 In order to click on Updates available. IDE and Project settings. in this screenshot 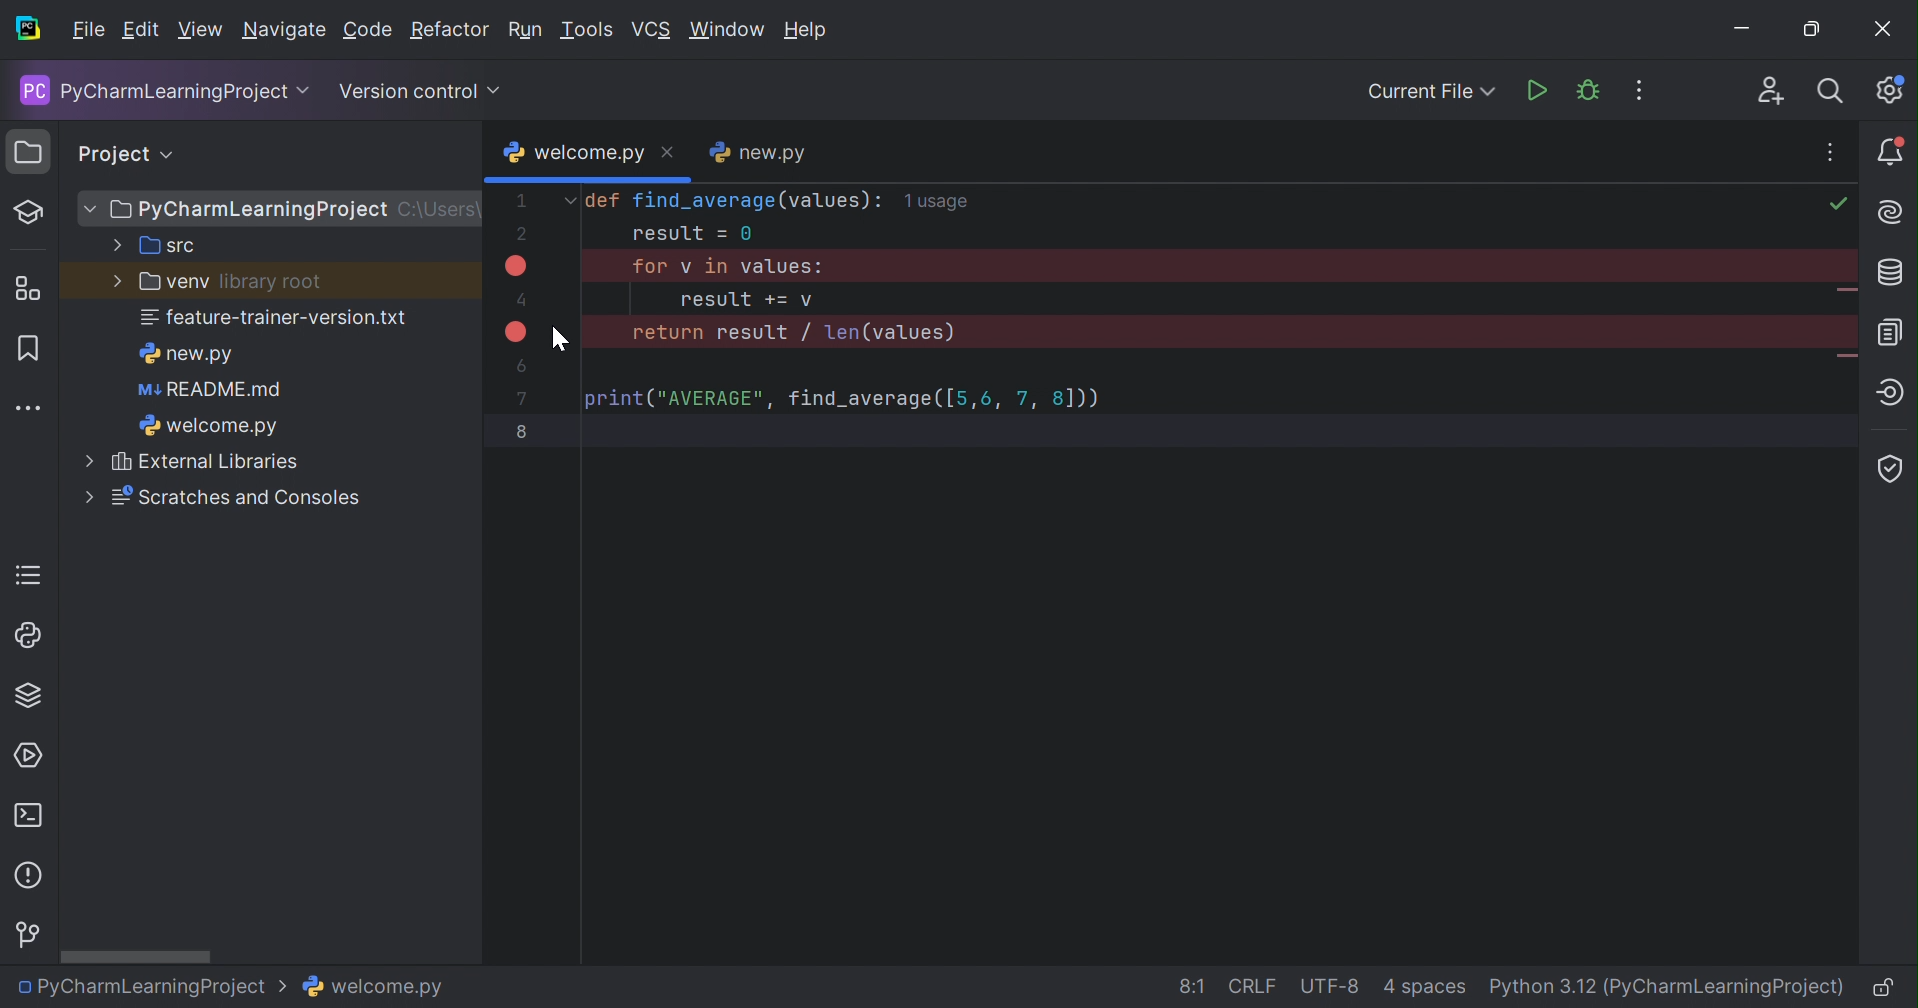, I will do `click(1892, 91)`.